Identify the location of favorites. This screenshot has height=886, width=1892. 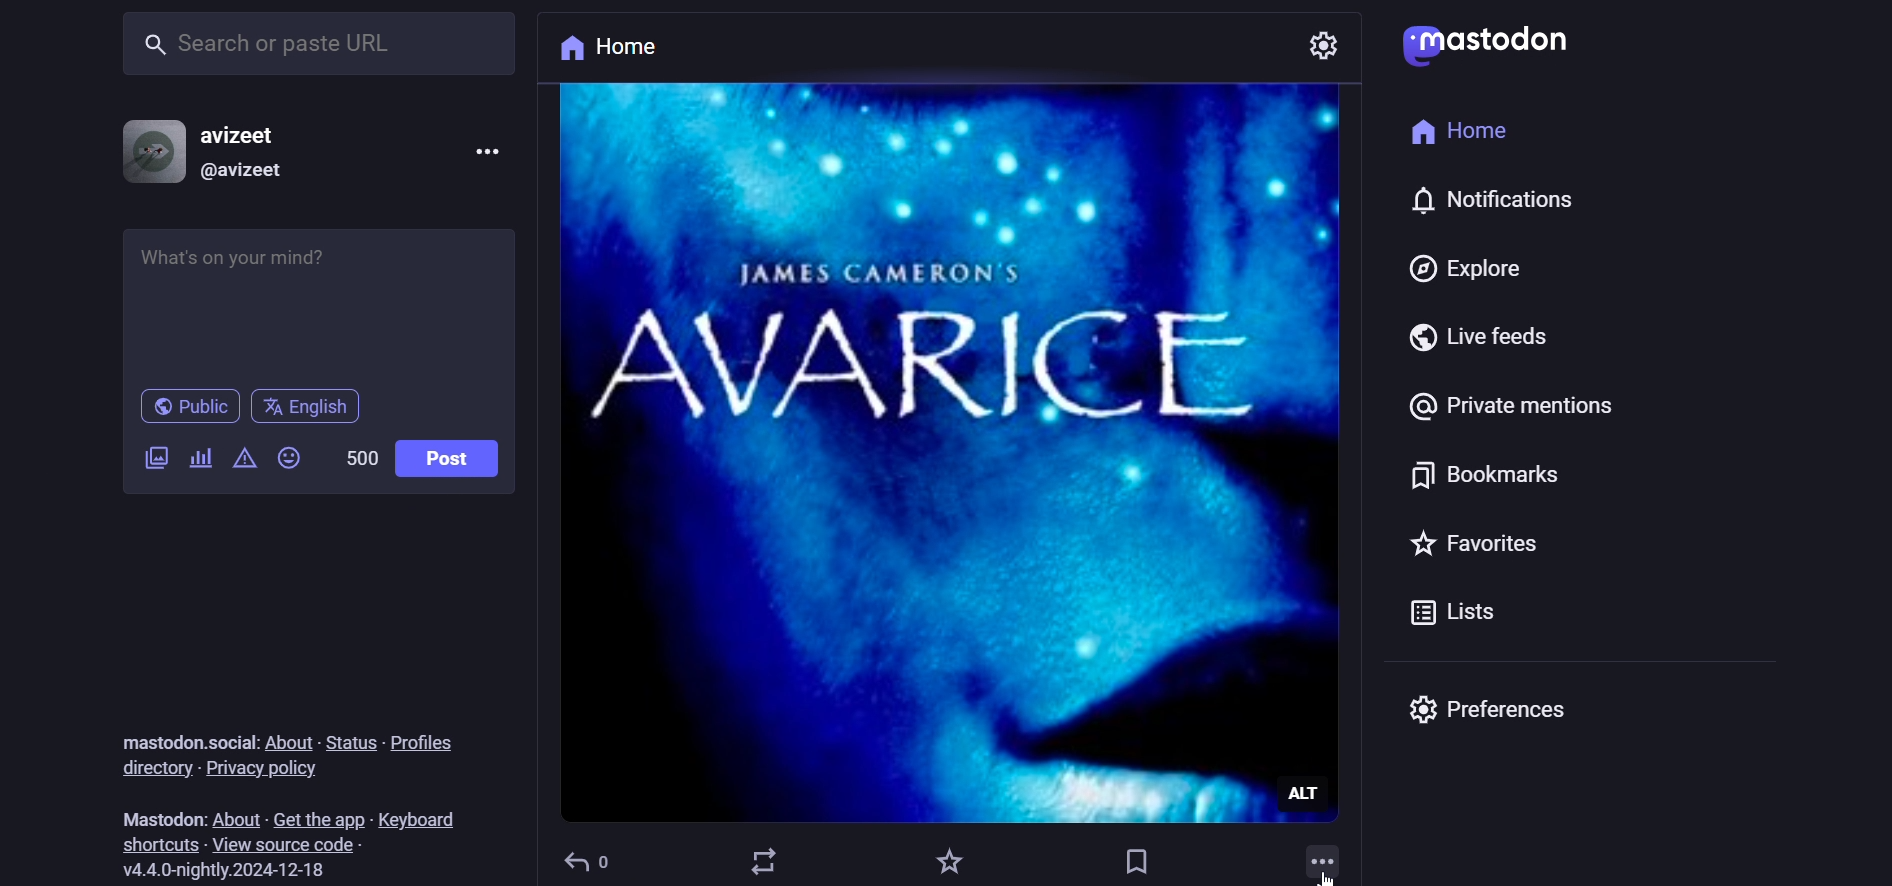
(1385, 539).